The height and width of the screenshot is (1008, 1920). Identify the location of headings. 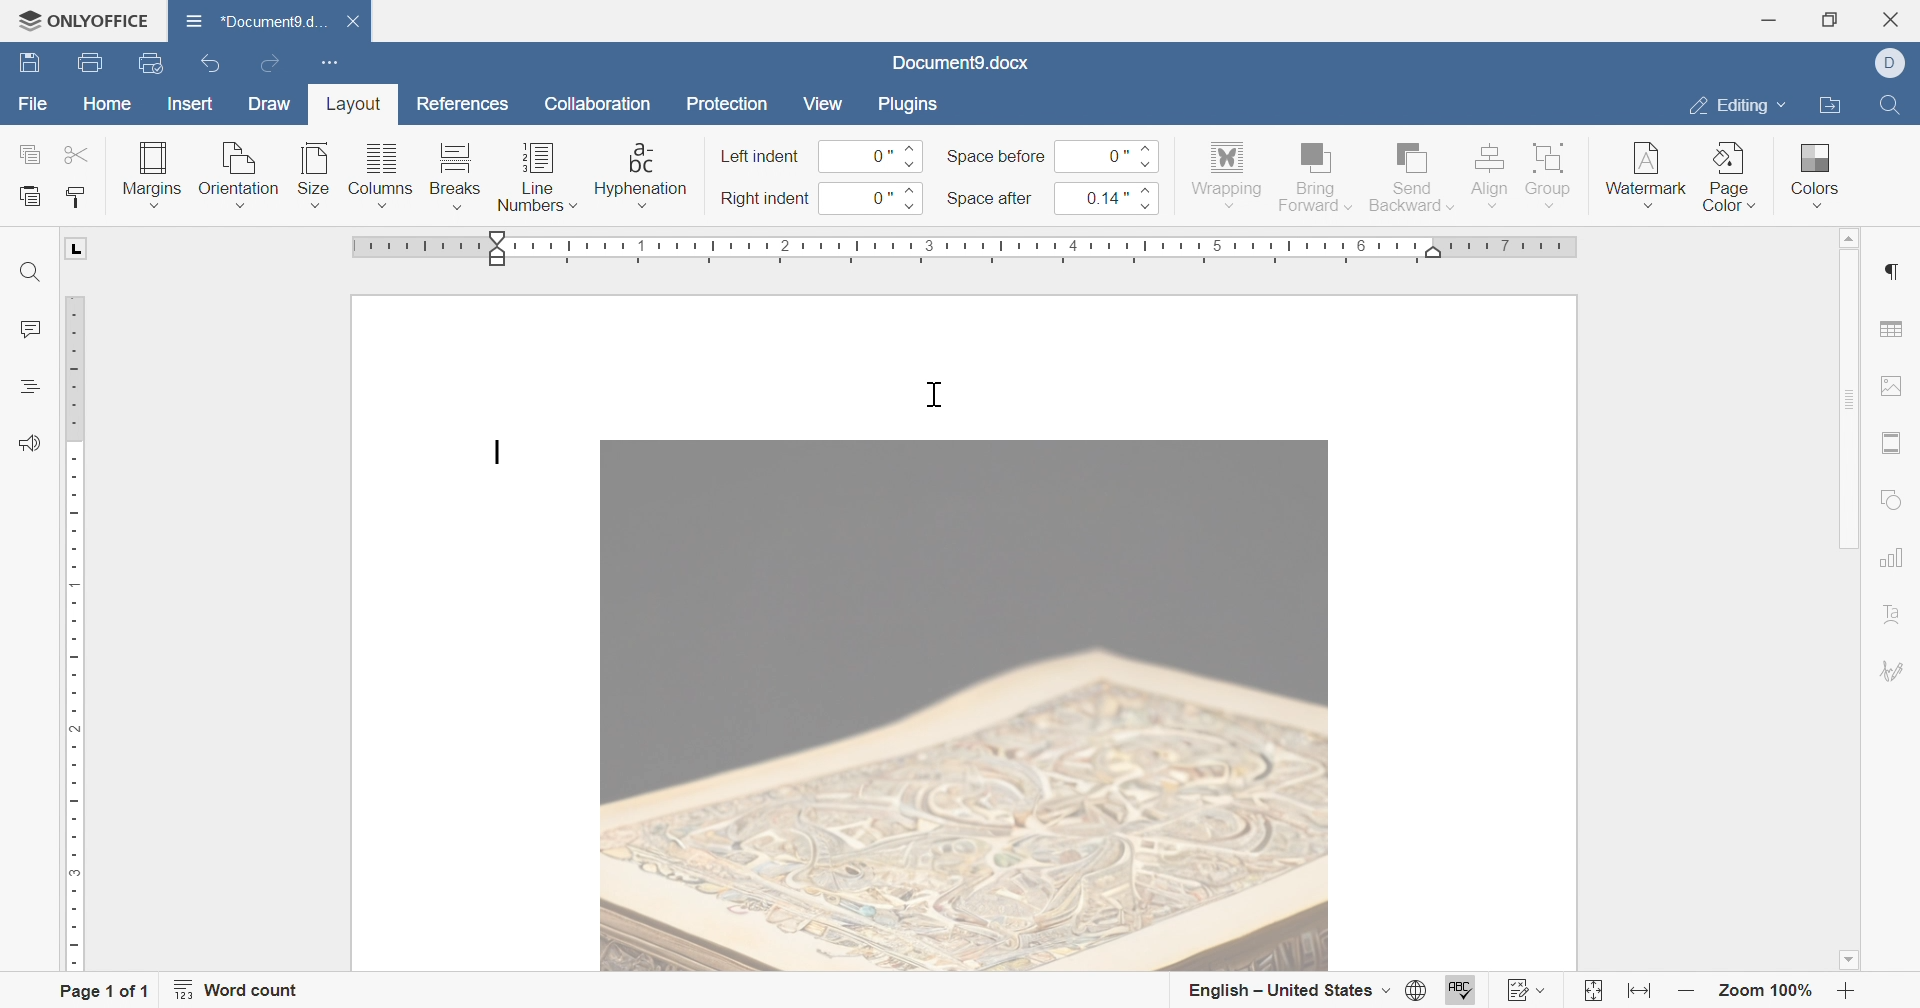
(27, 386).